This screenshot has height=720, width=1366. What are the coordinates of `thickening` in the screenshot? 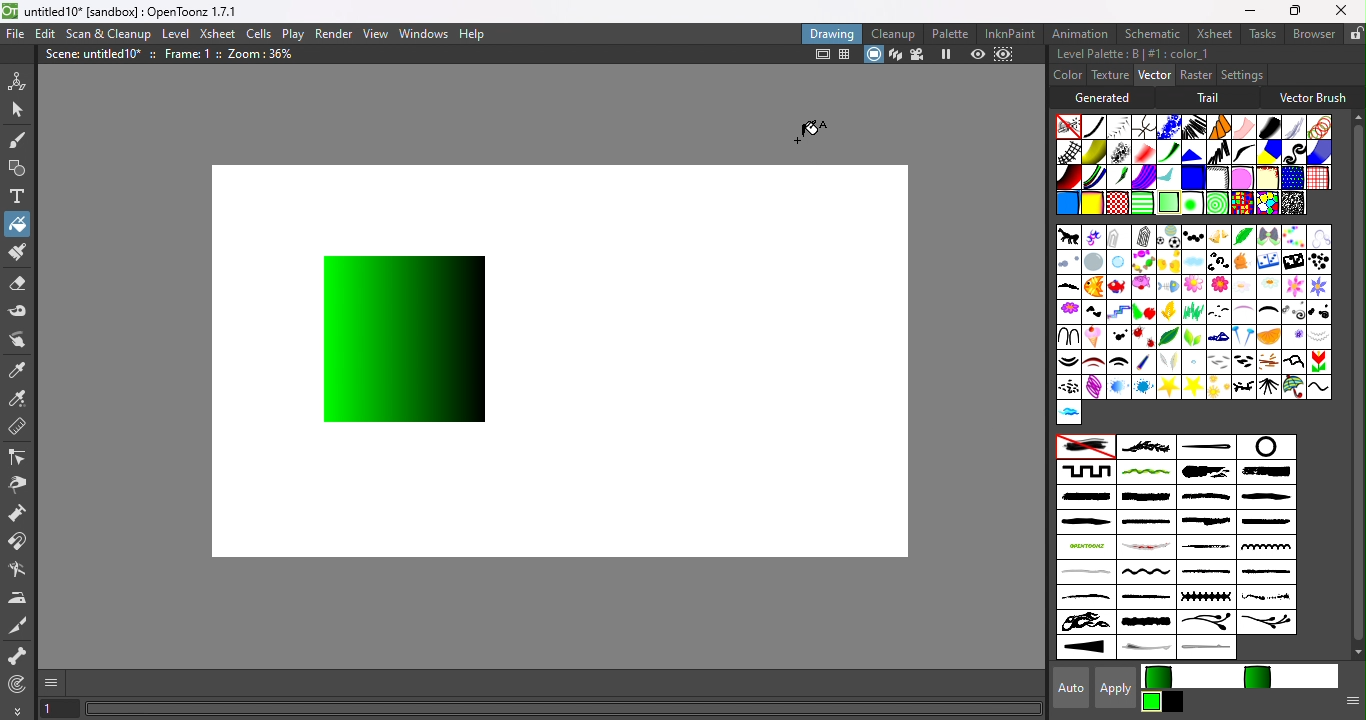 It's located at (1087, 648).